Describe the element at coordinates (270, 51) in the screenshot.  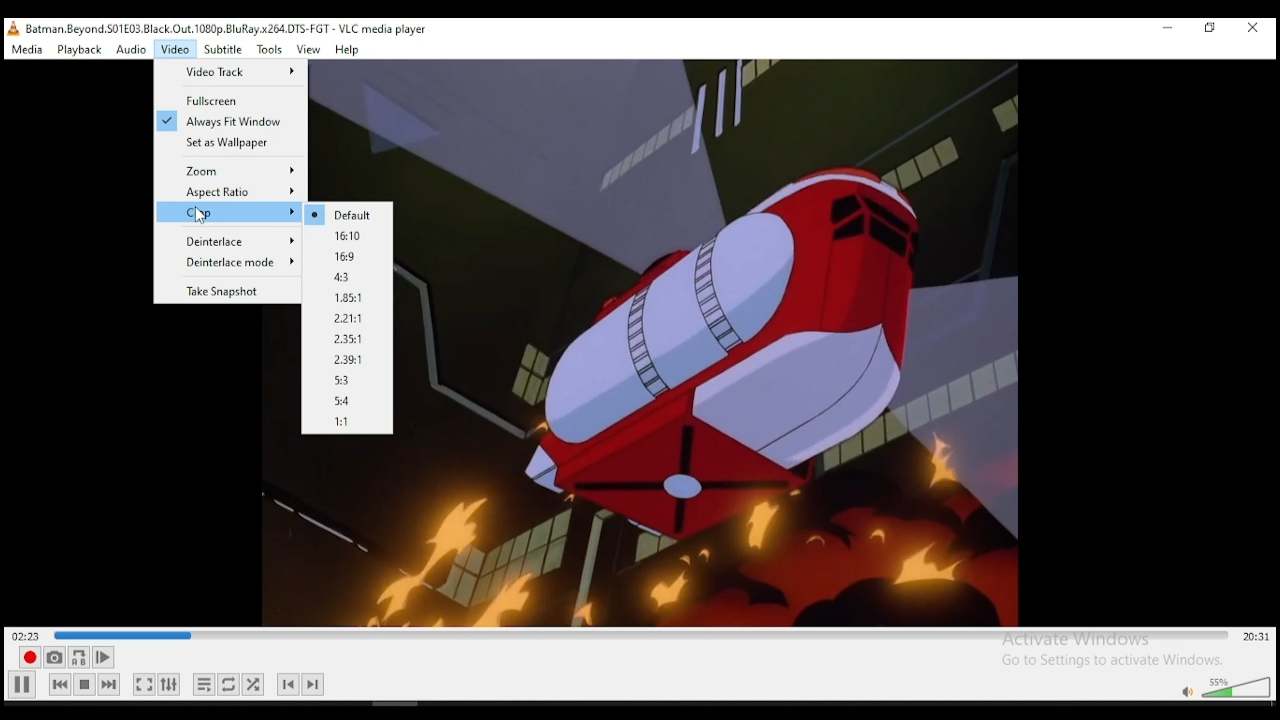
I see `tools` at that location.